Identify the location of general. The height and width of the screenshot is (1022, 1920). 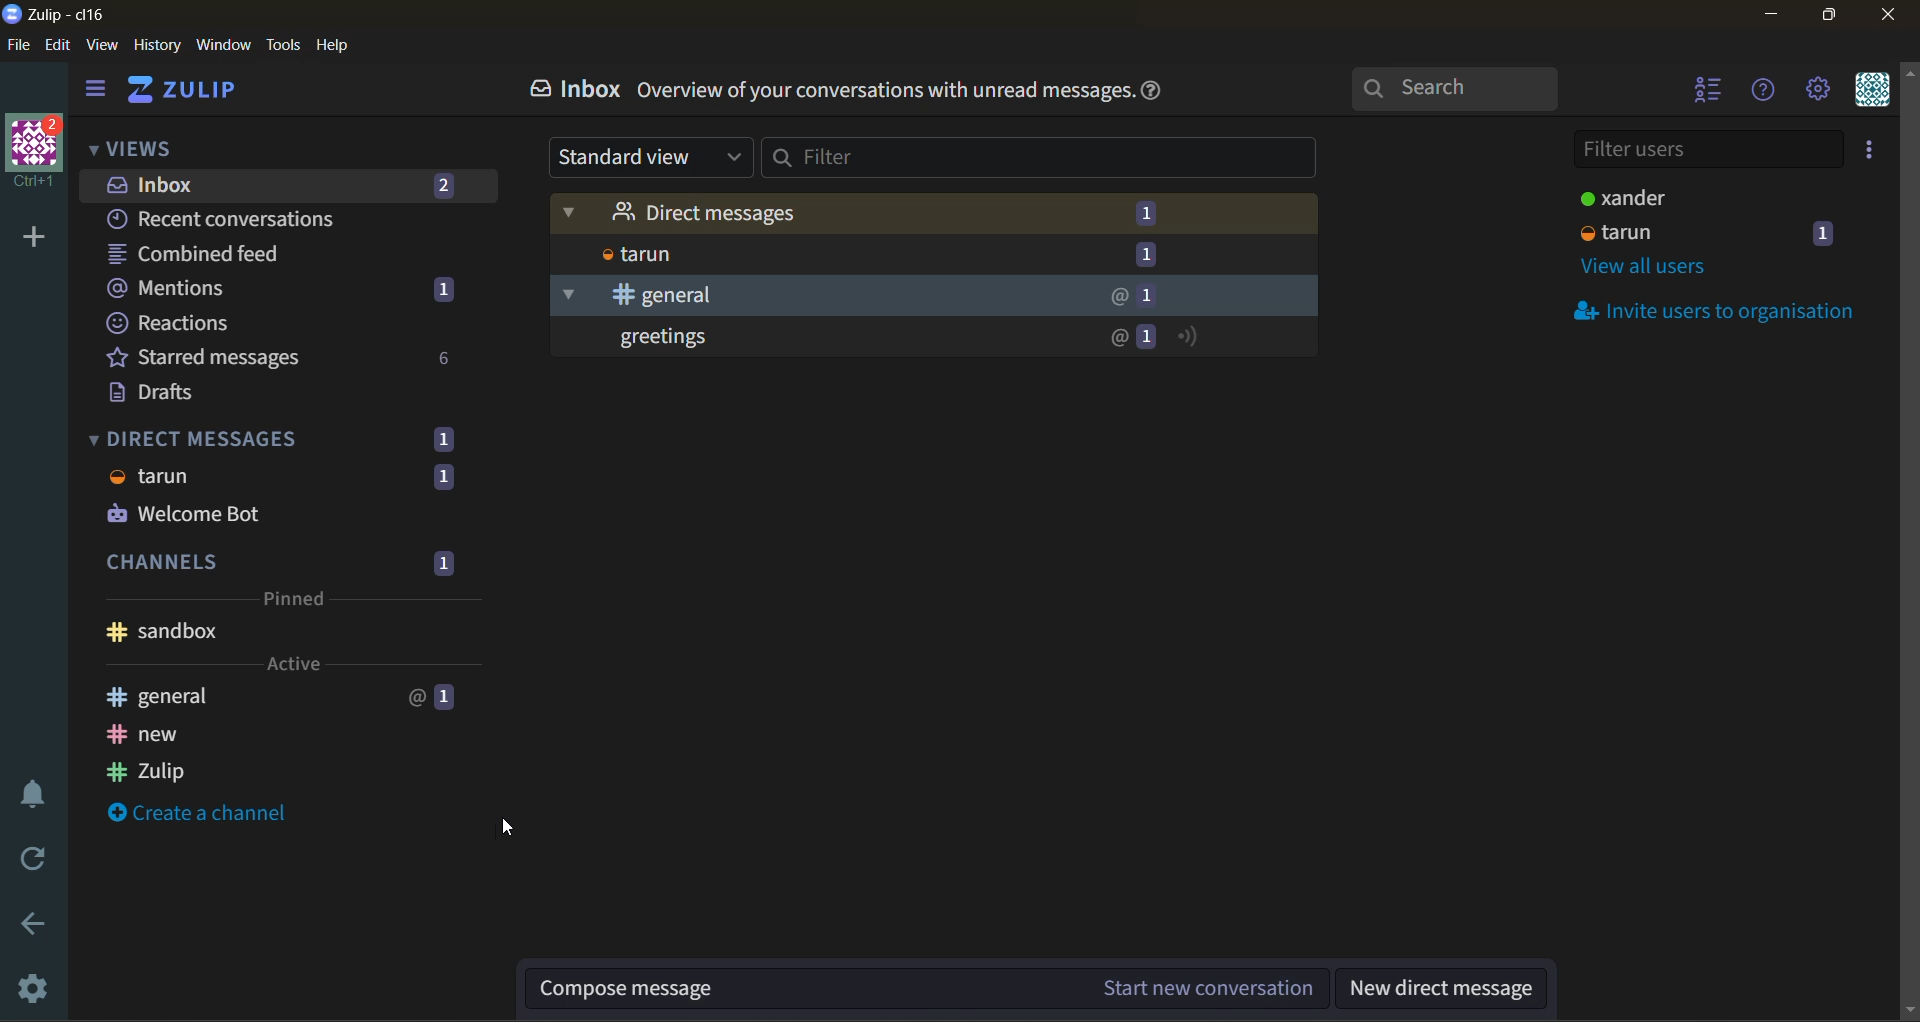
(281, 696).